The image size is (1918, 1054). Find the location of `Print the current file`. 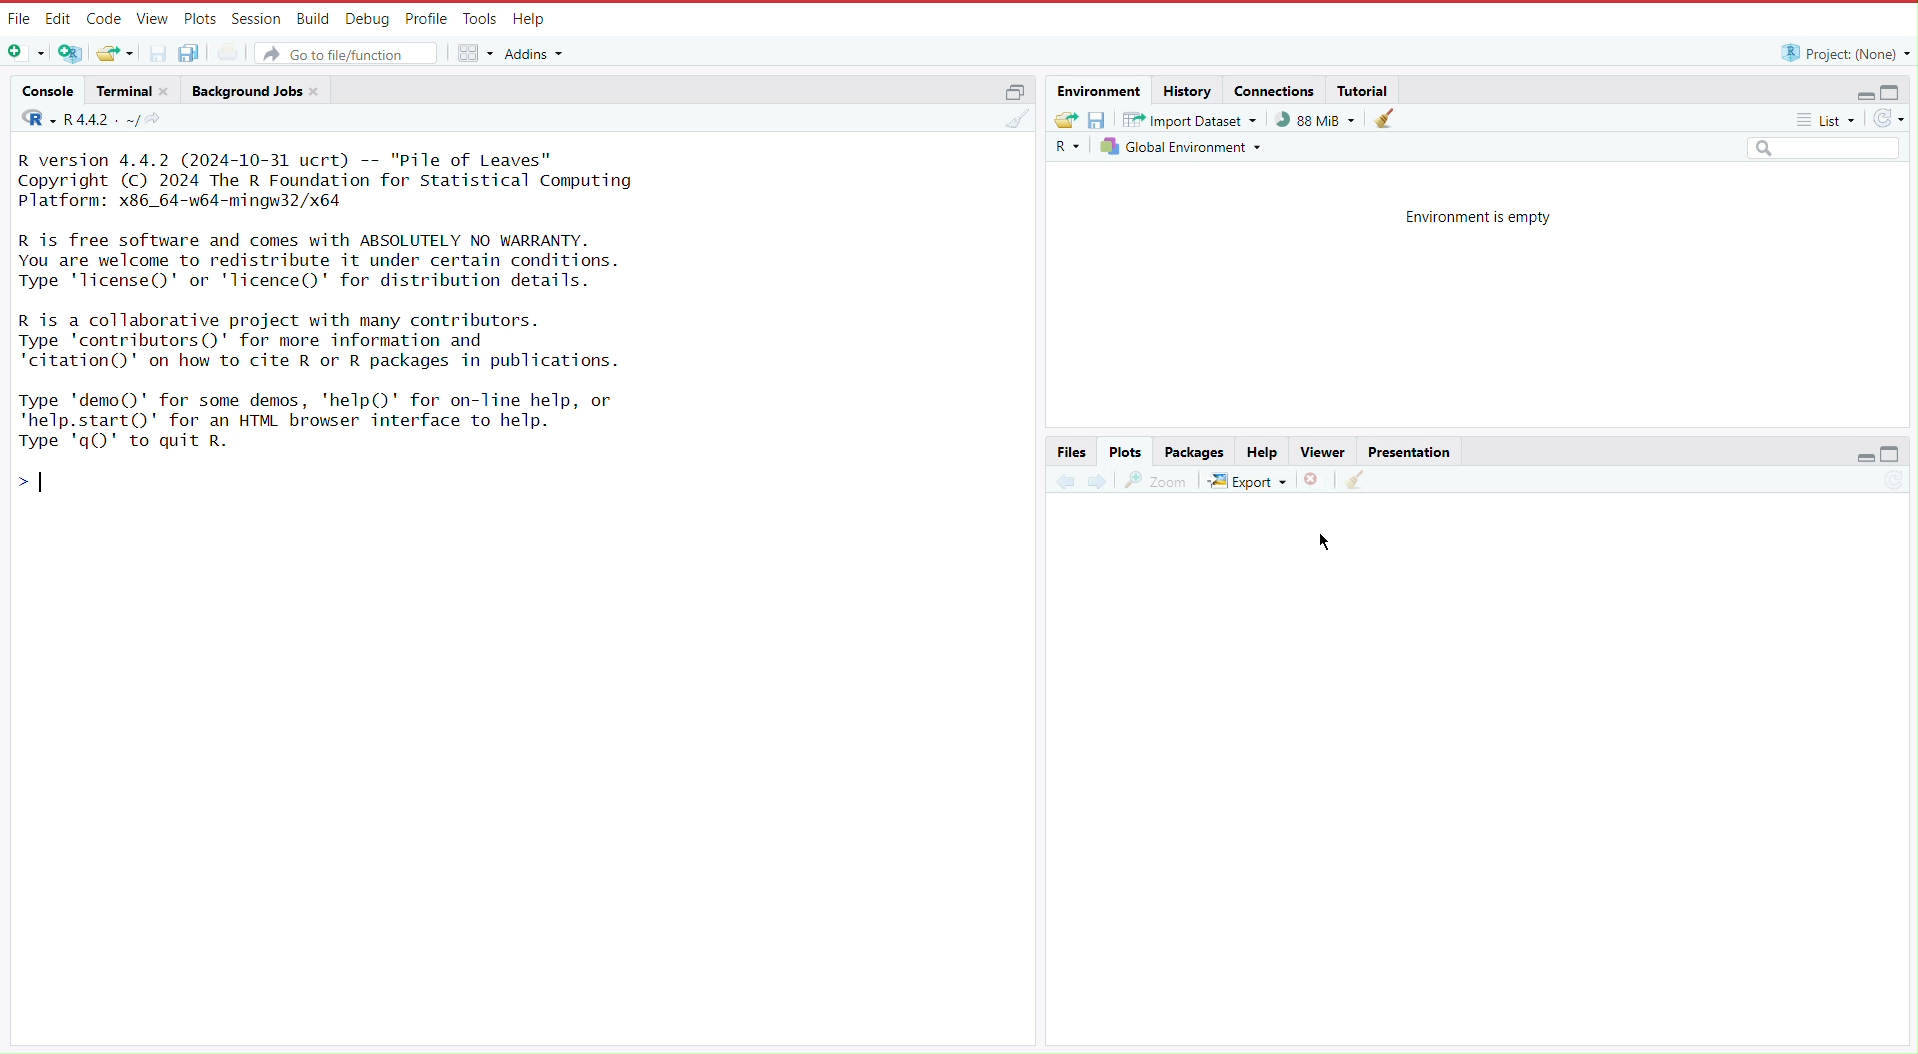

Print the current file is located at coordinates (238, 51).